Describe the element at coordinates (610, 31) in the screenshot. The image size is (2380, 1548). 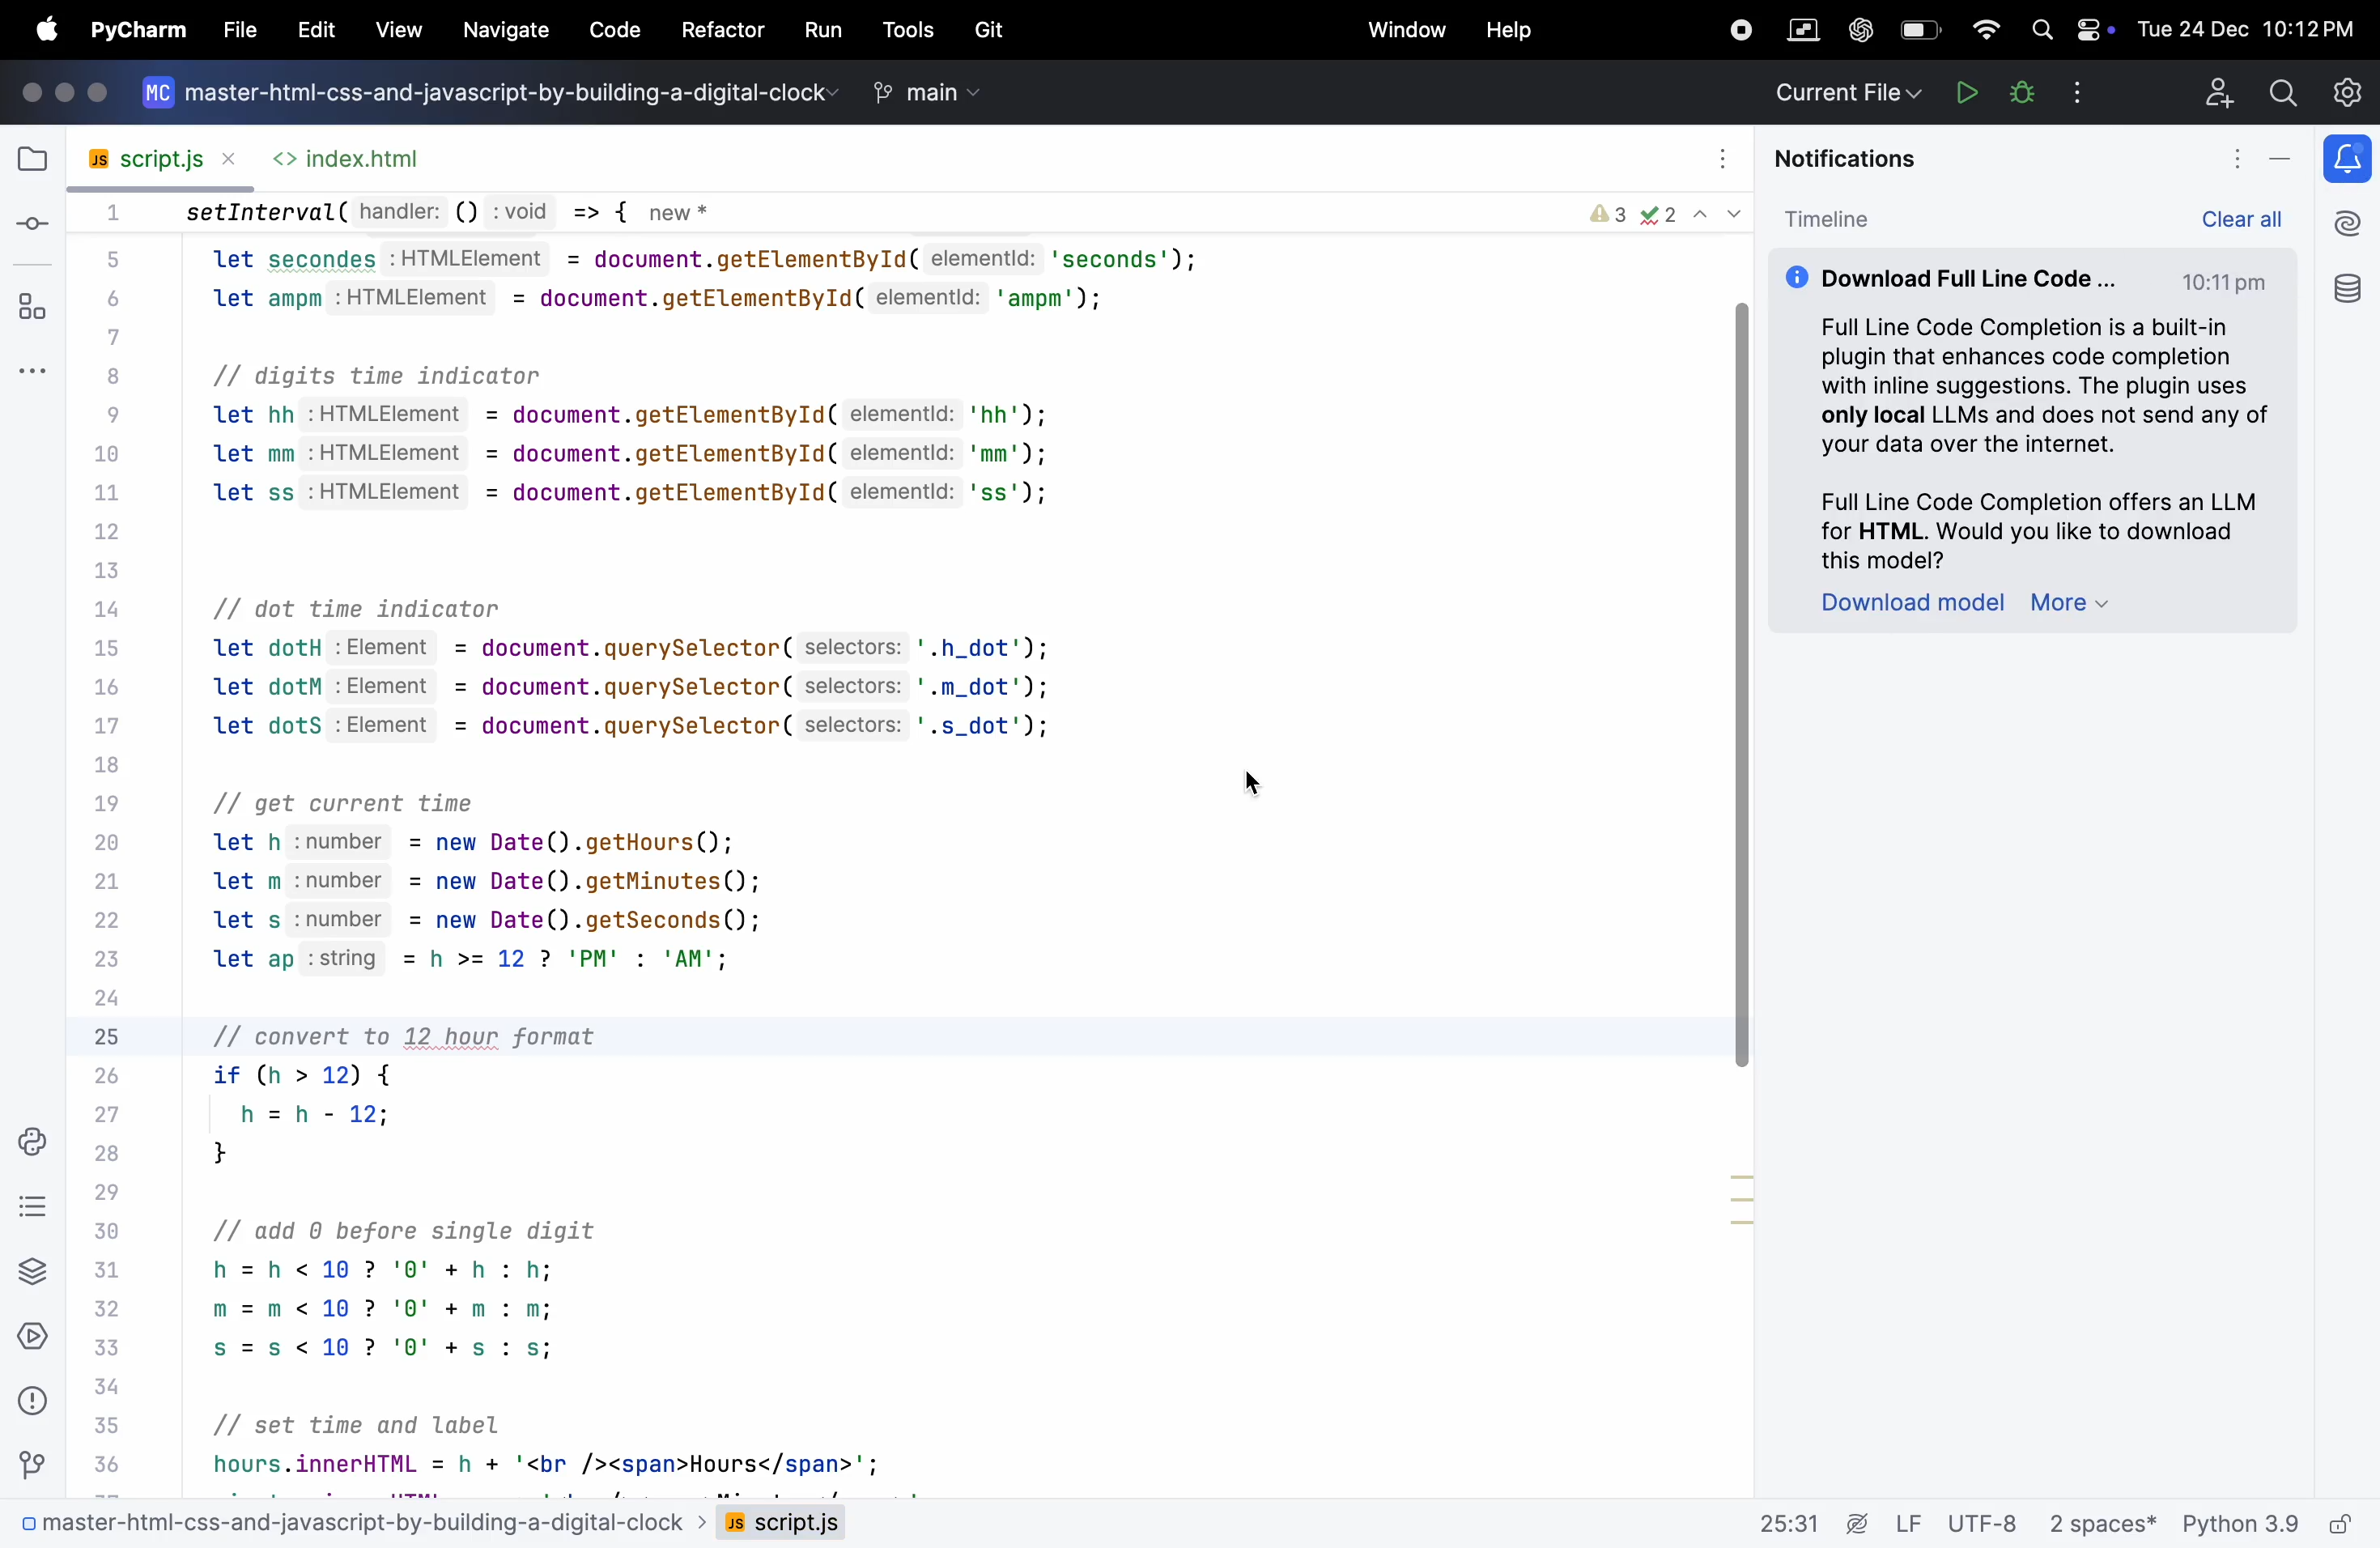
I see `code` at that location.